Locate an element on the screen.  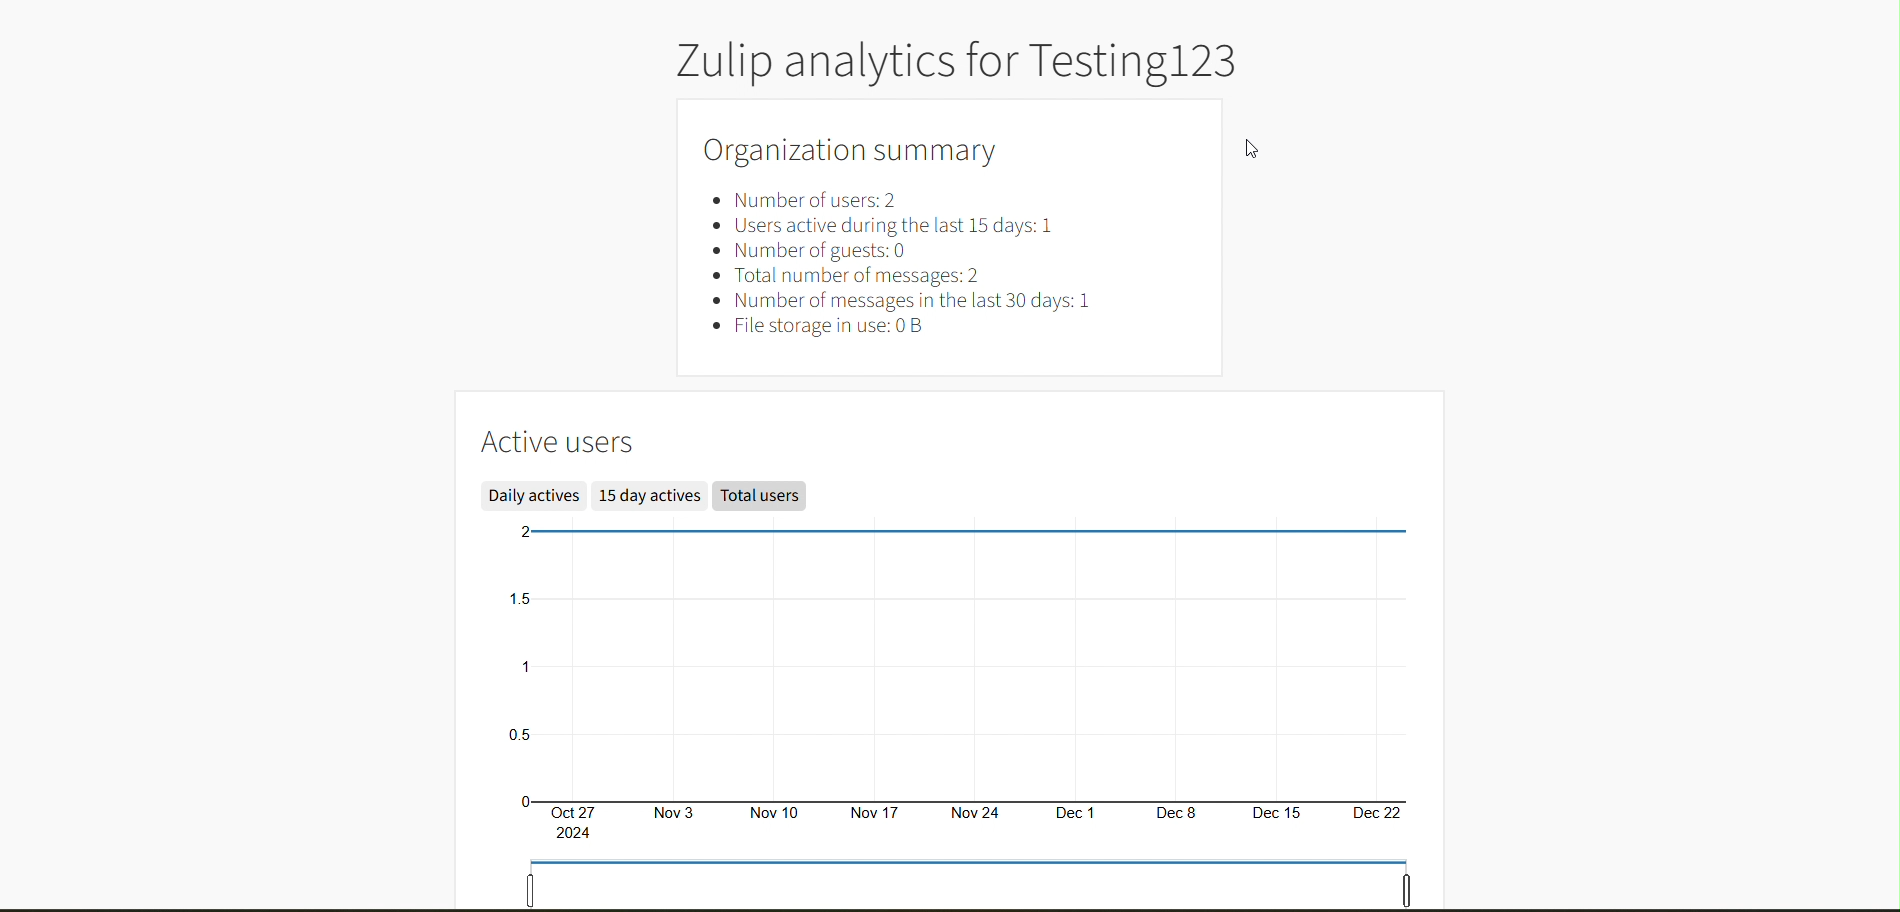
Number of guests: 0 is located at coordinates (814, 249).